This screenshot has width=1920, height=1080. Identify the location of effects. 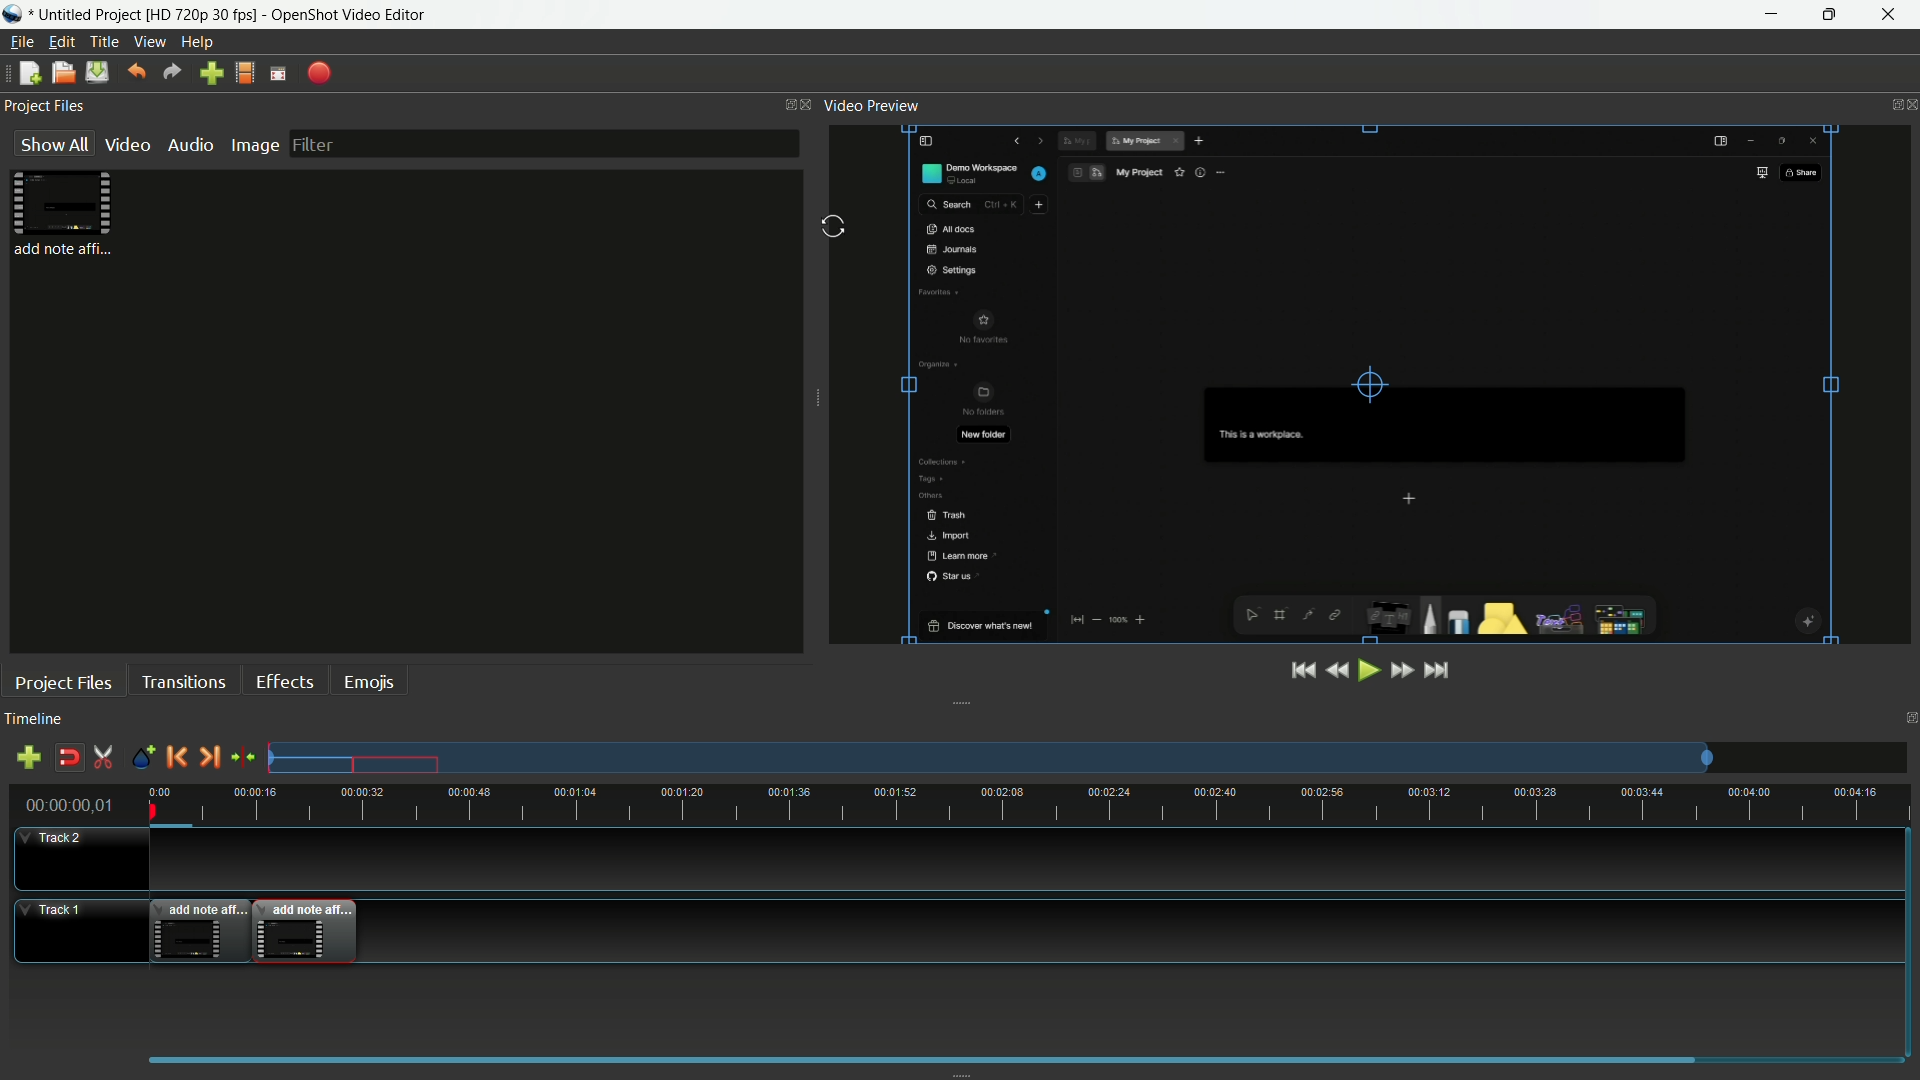
(284, 682).